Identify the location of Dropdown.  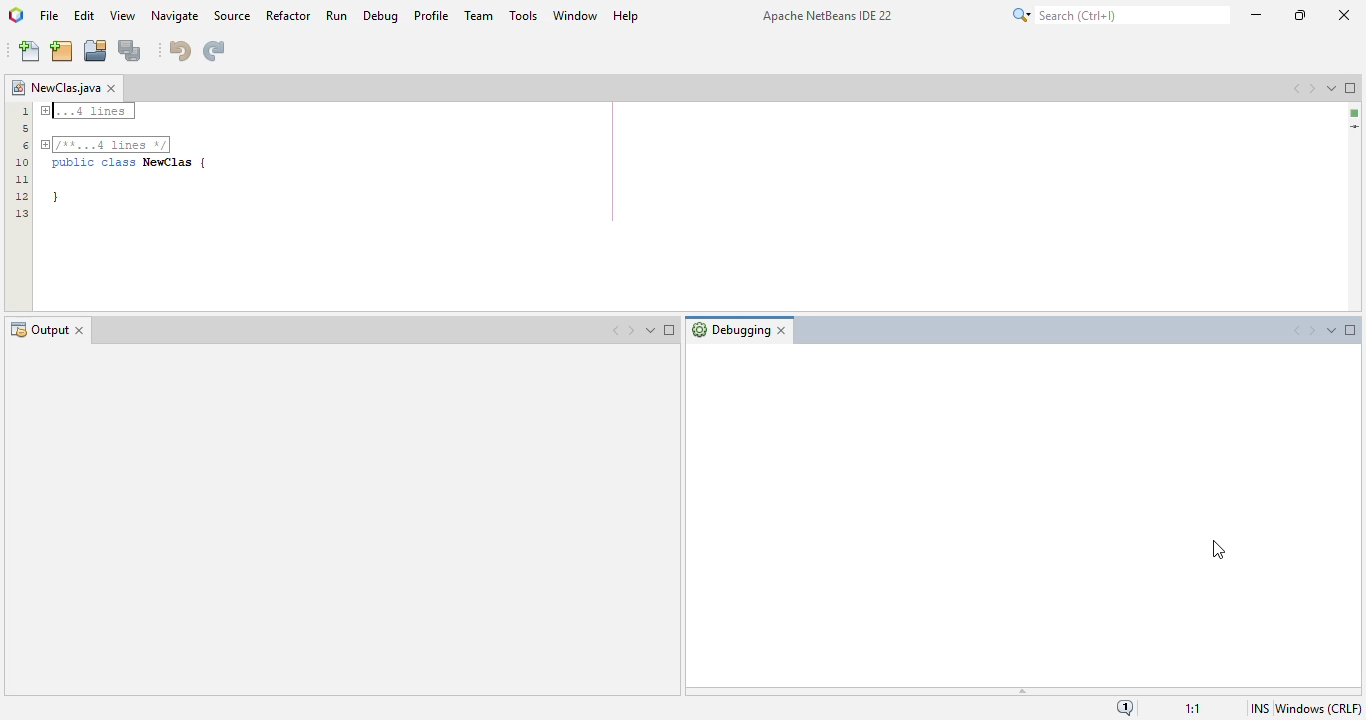
(1329, 331).